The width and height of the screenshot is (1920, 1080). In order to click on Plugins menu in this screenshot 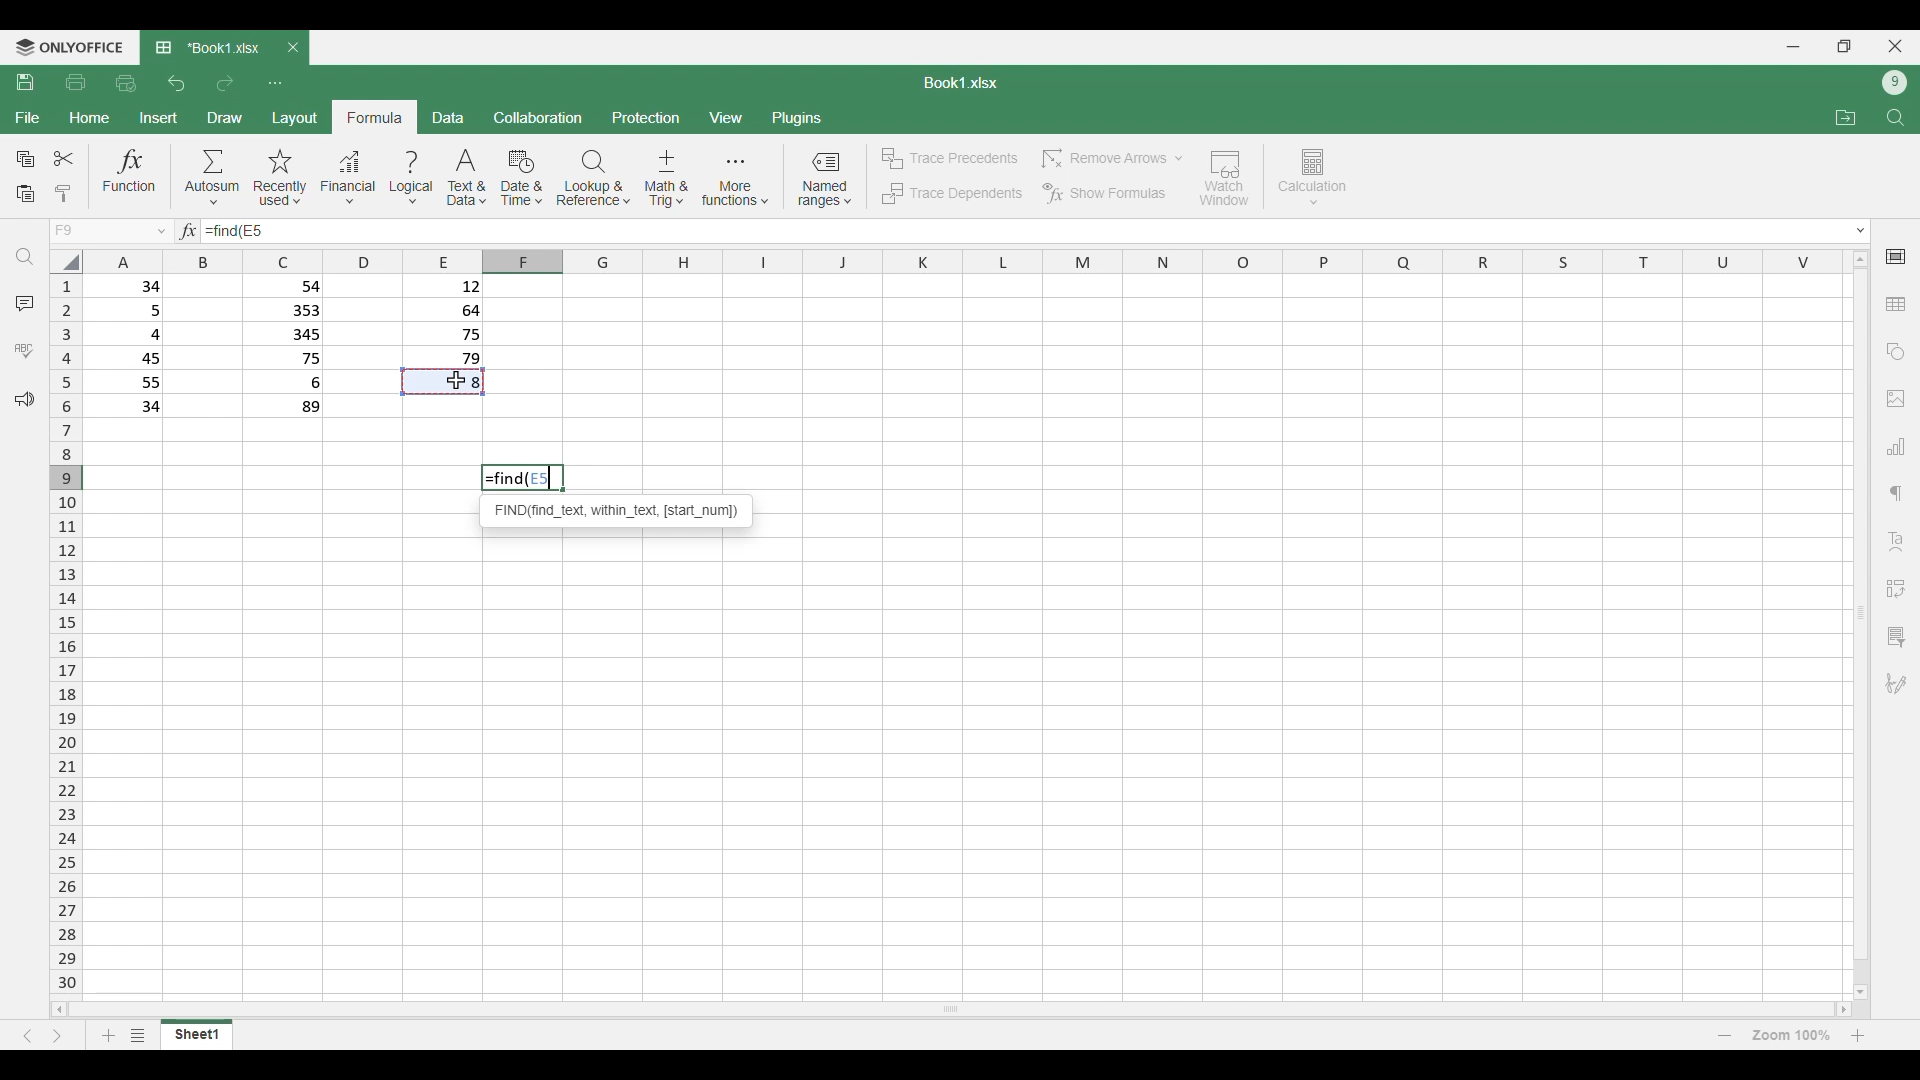, I will do `click(797, 118)`.